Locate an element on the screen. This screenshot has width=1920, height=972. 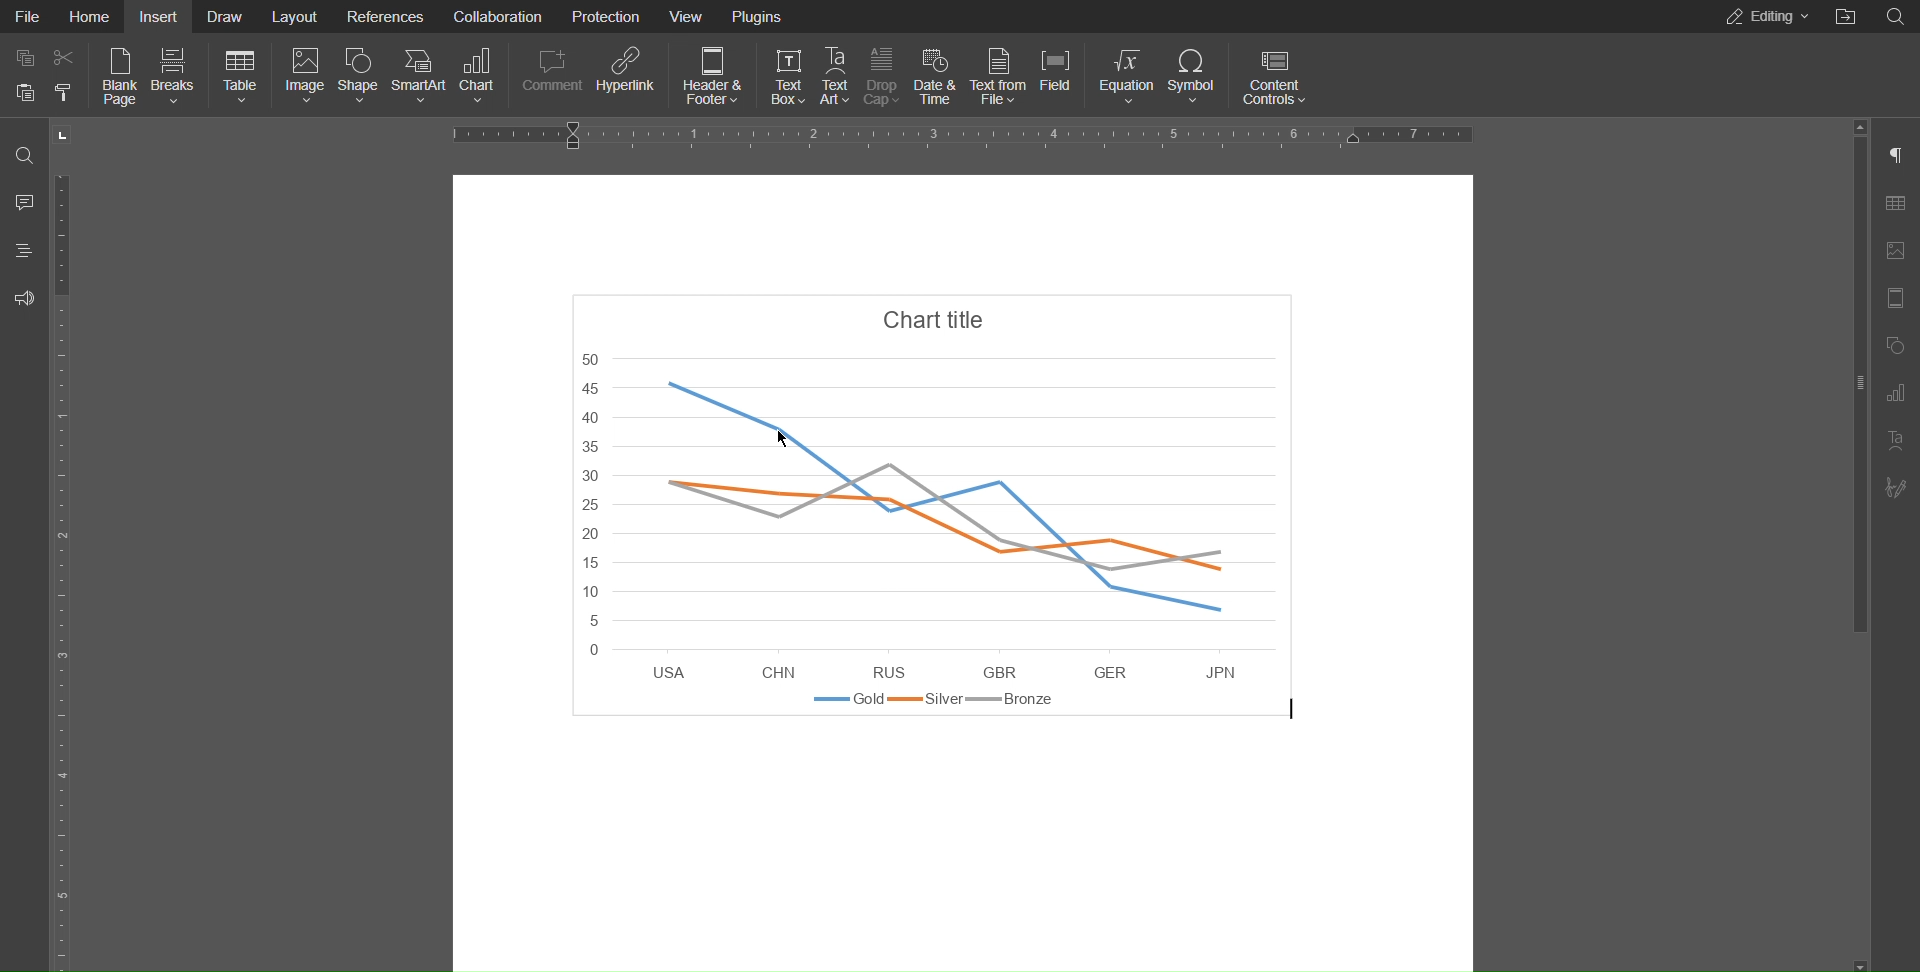
Breaks is located at coordinates (173, 78).